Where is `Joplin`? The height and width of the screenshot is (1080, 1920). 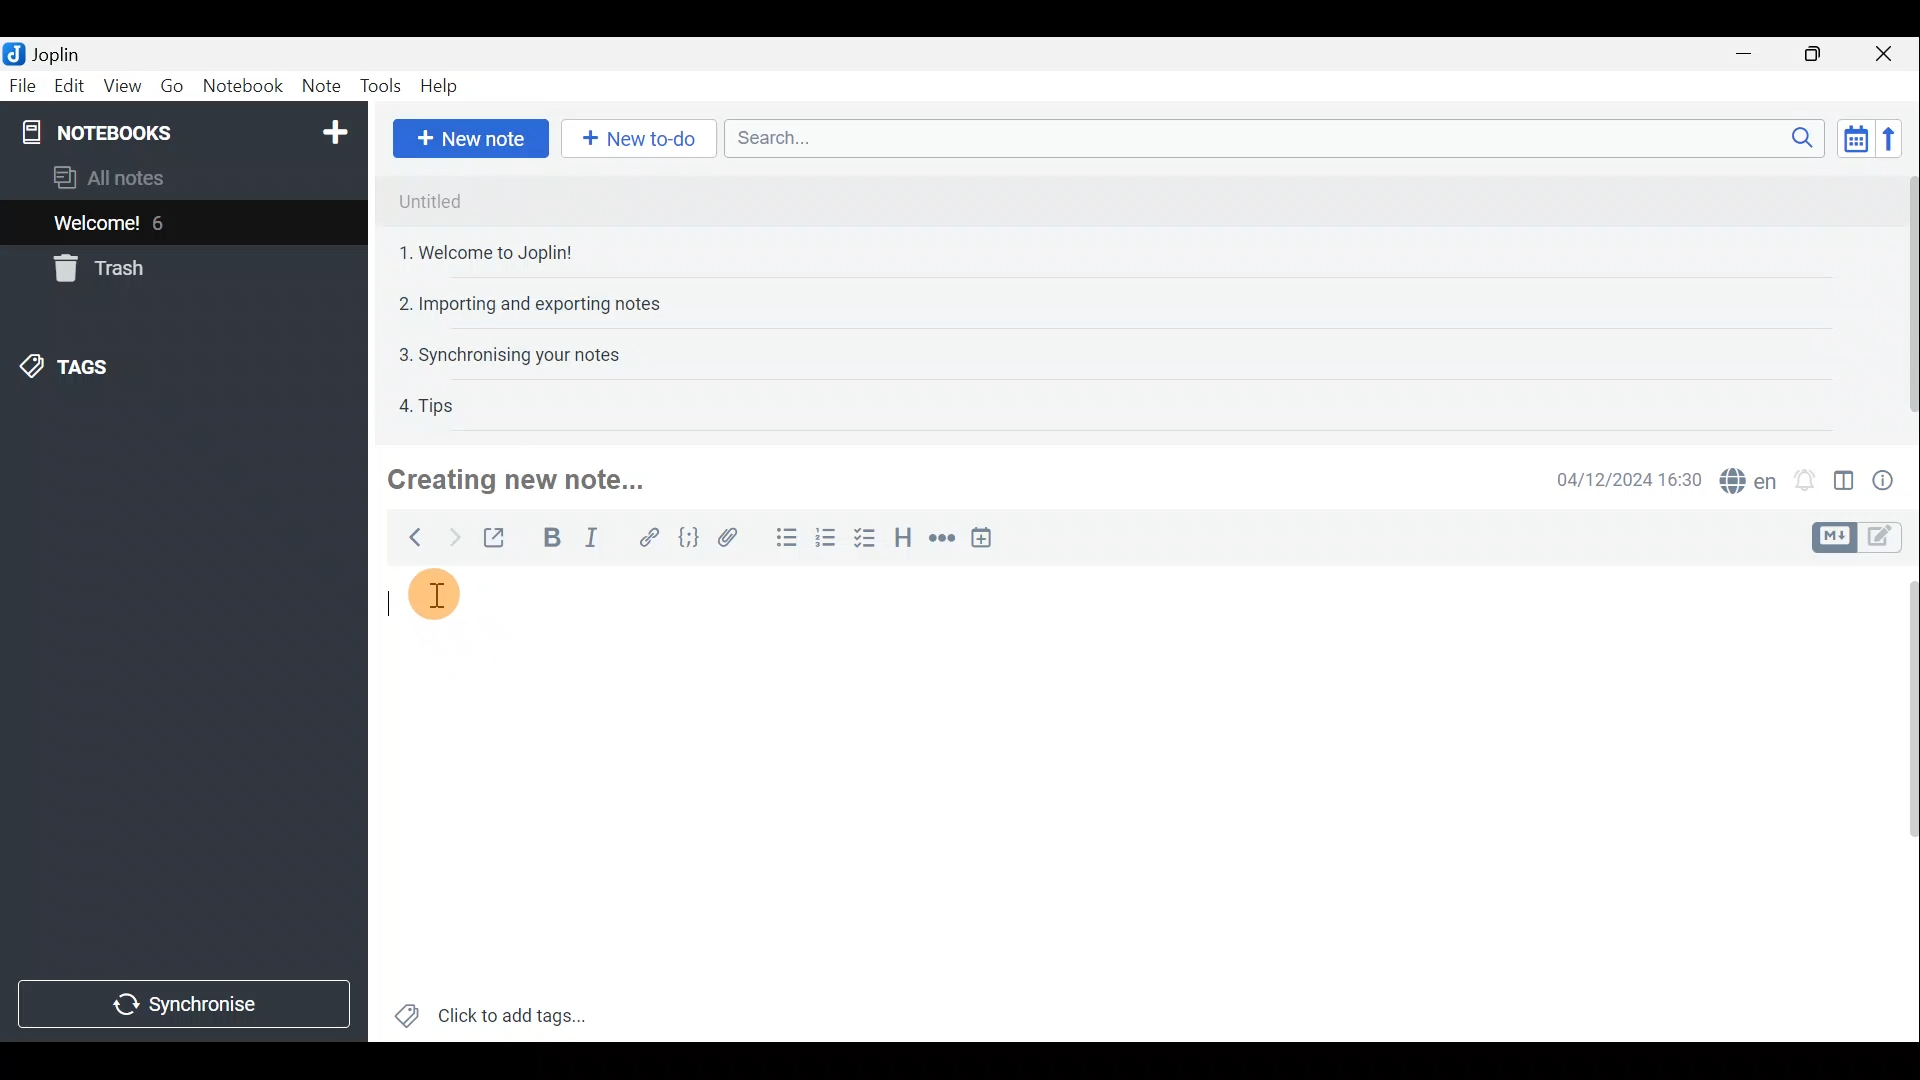
Joplin is located at coordinates (55, 53).